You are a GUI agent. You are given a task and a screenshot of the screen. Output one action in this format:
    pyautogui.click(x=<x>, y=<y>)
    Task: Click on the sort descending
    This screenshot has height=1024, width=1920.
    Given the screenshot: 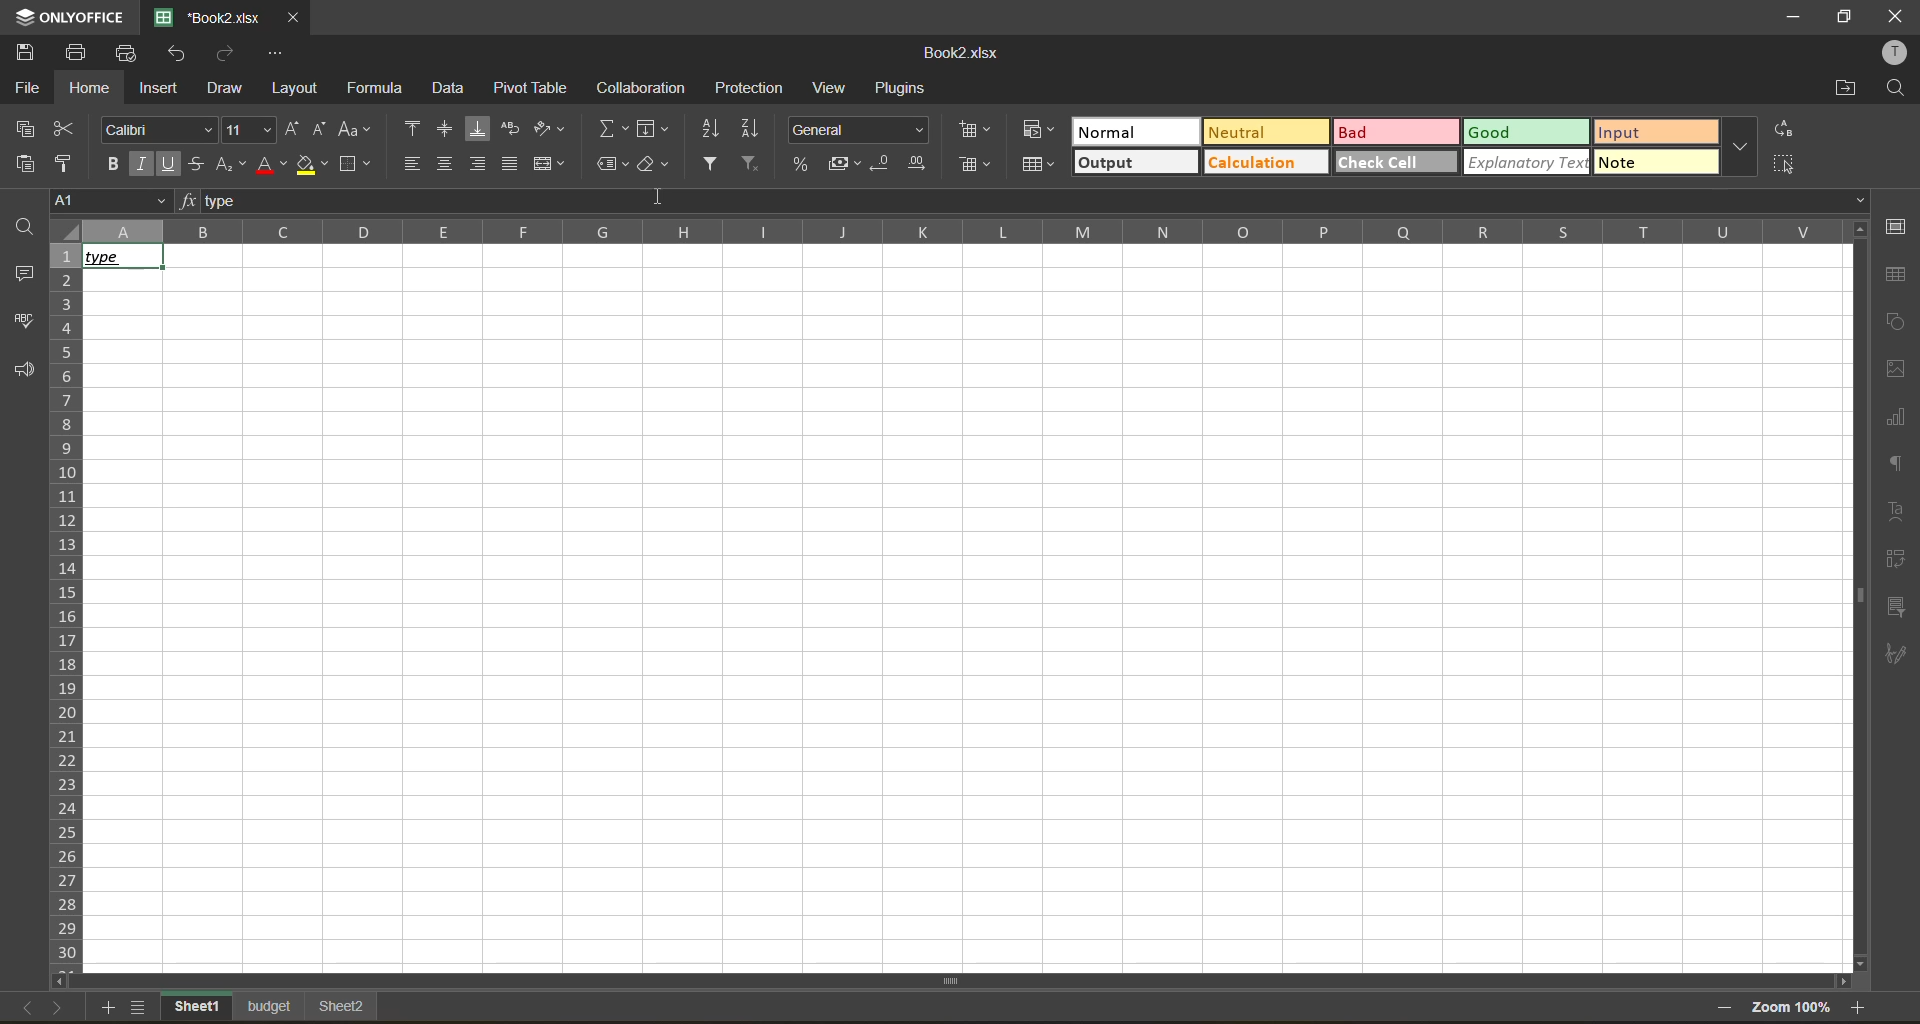 What is the action you would take?
    pyautogui.click(x=752, y=127)
    